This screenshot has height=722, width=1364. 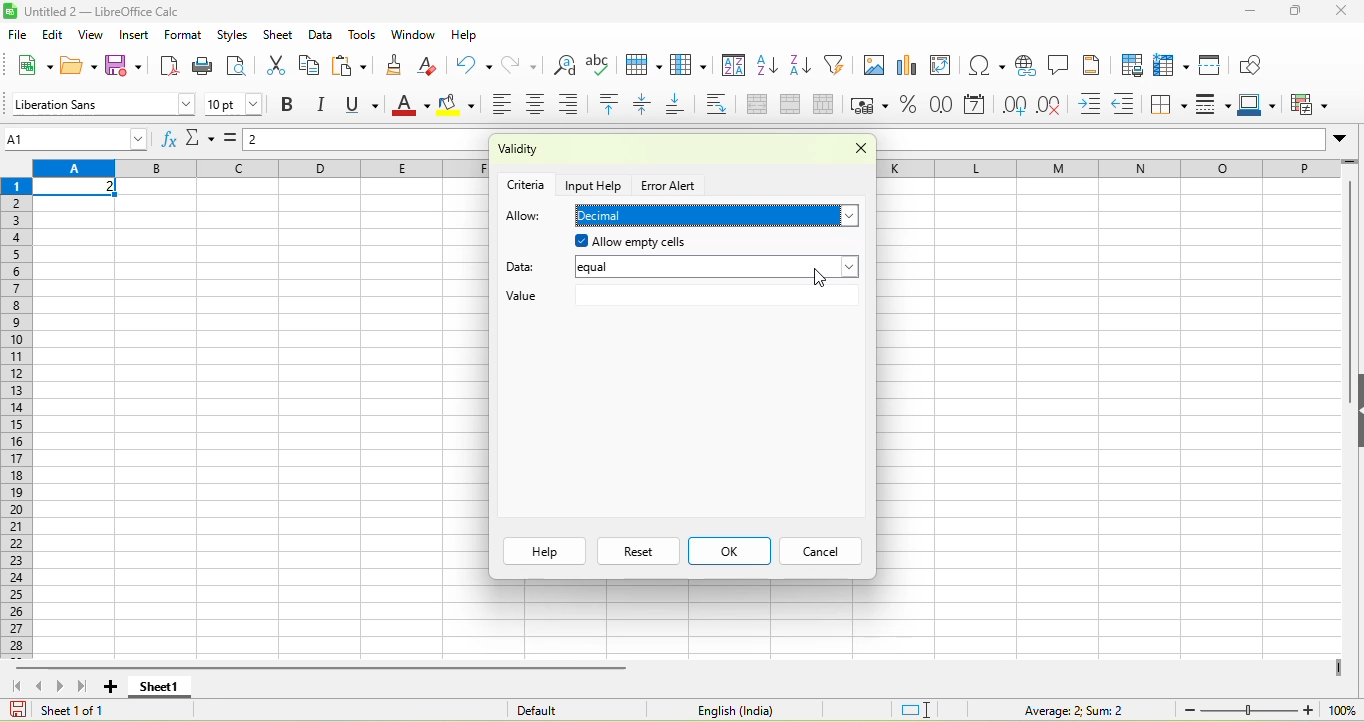 I want to click on sheet 1, so click(x=158, y=687).